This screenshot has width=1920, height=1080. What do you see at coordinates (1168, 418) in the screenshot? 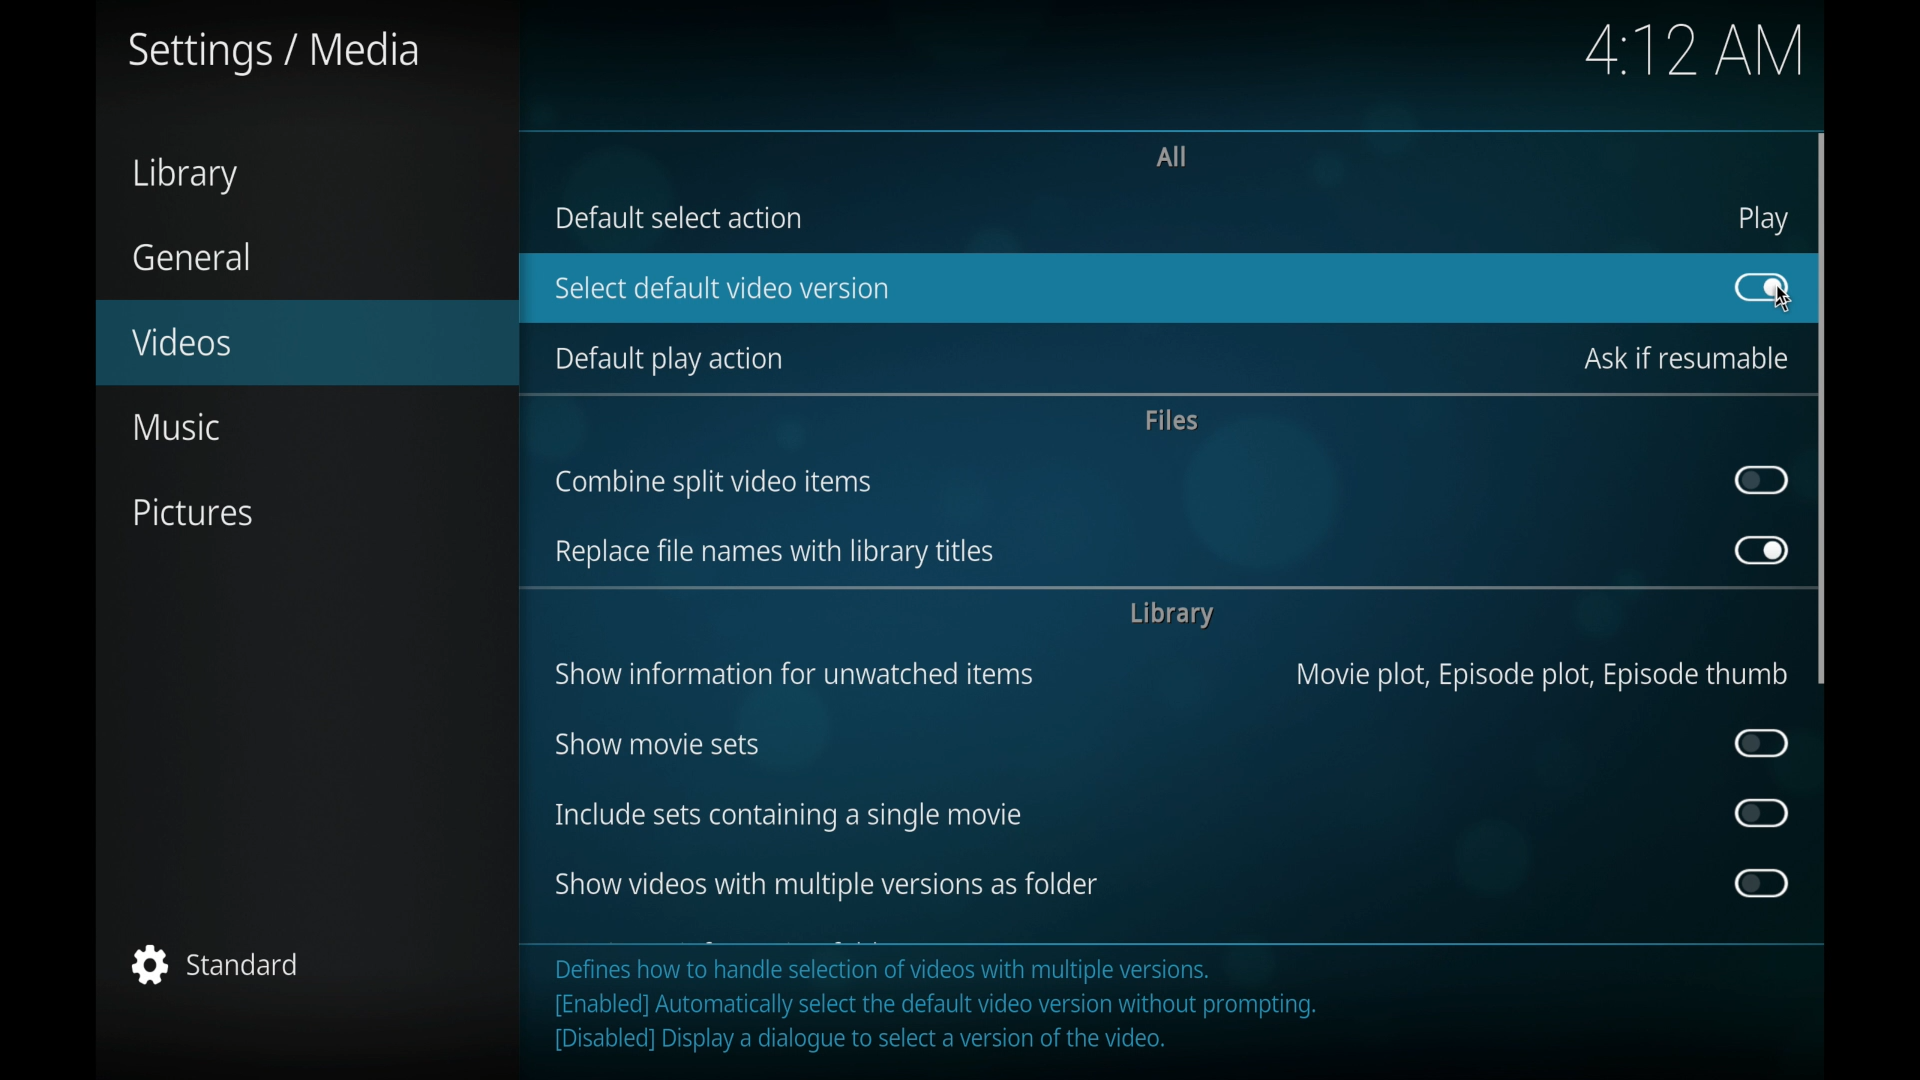
I see `files` at bounding box center [1168, 418].